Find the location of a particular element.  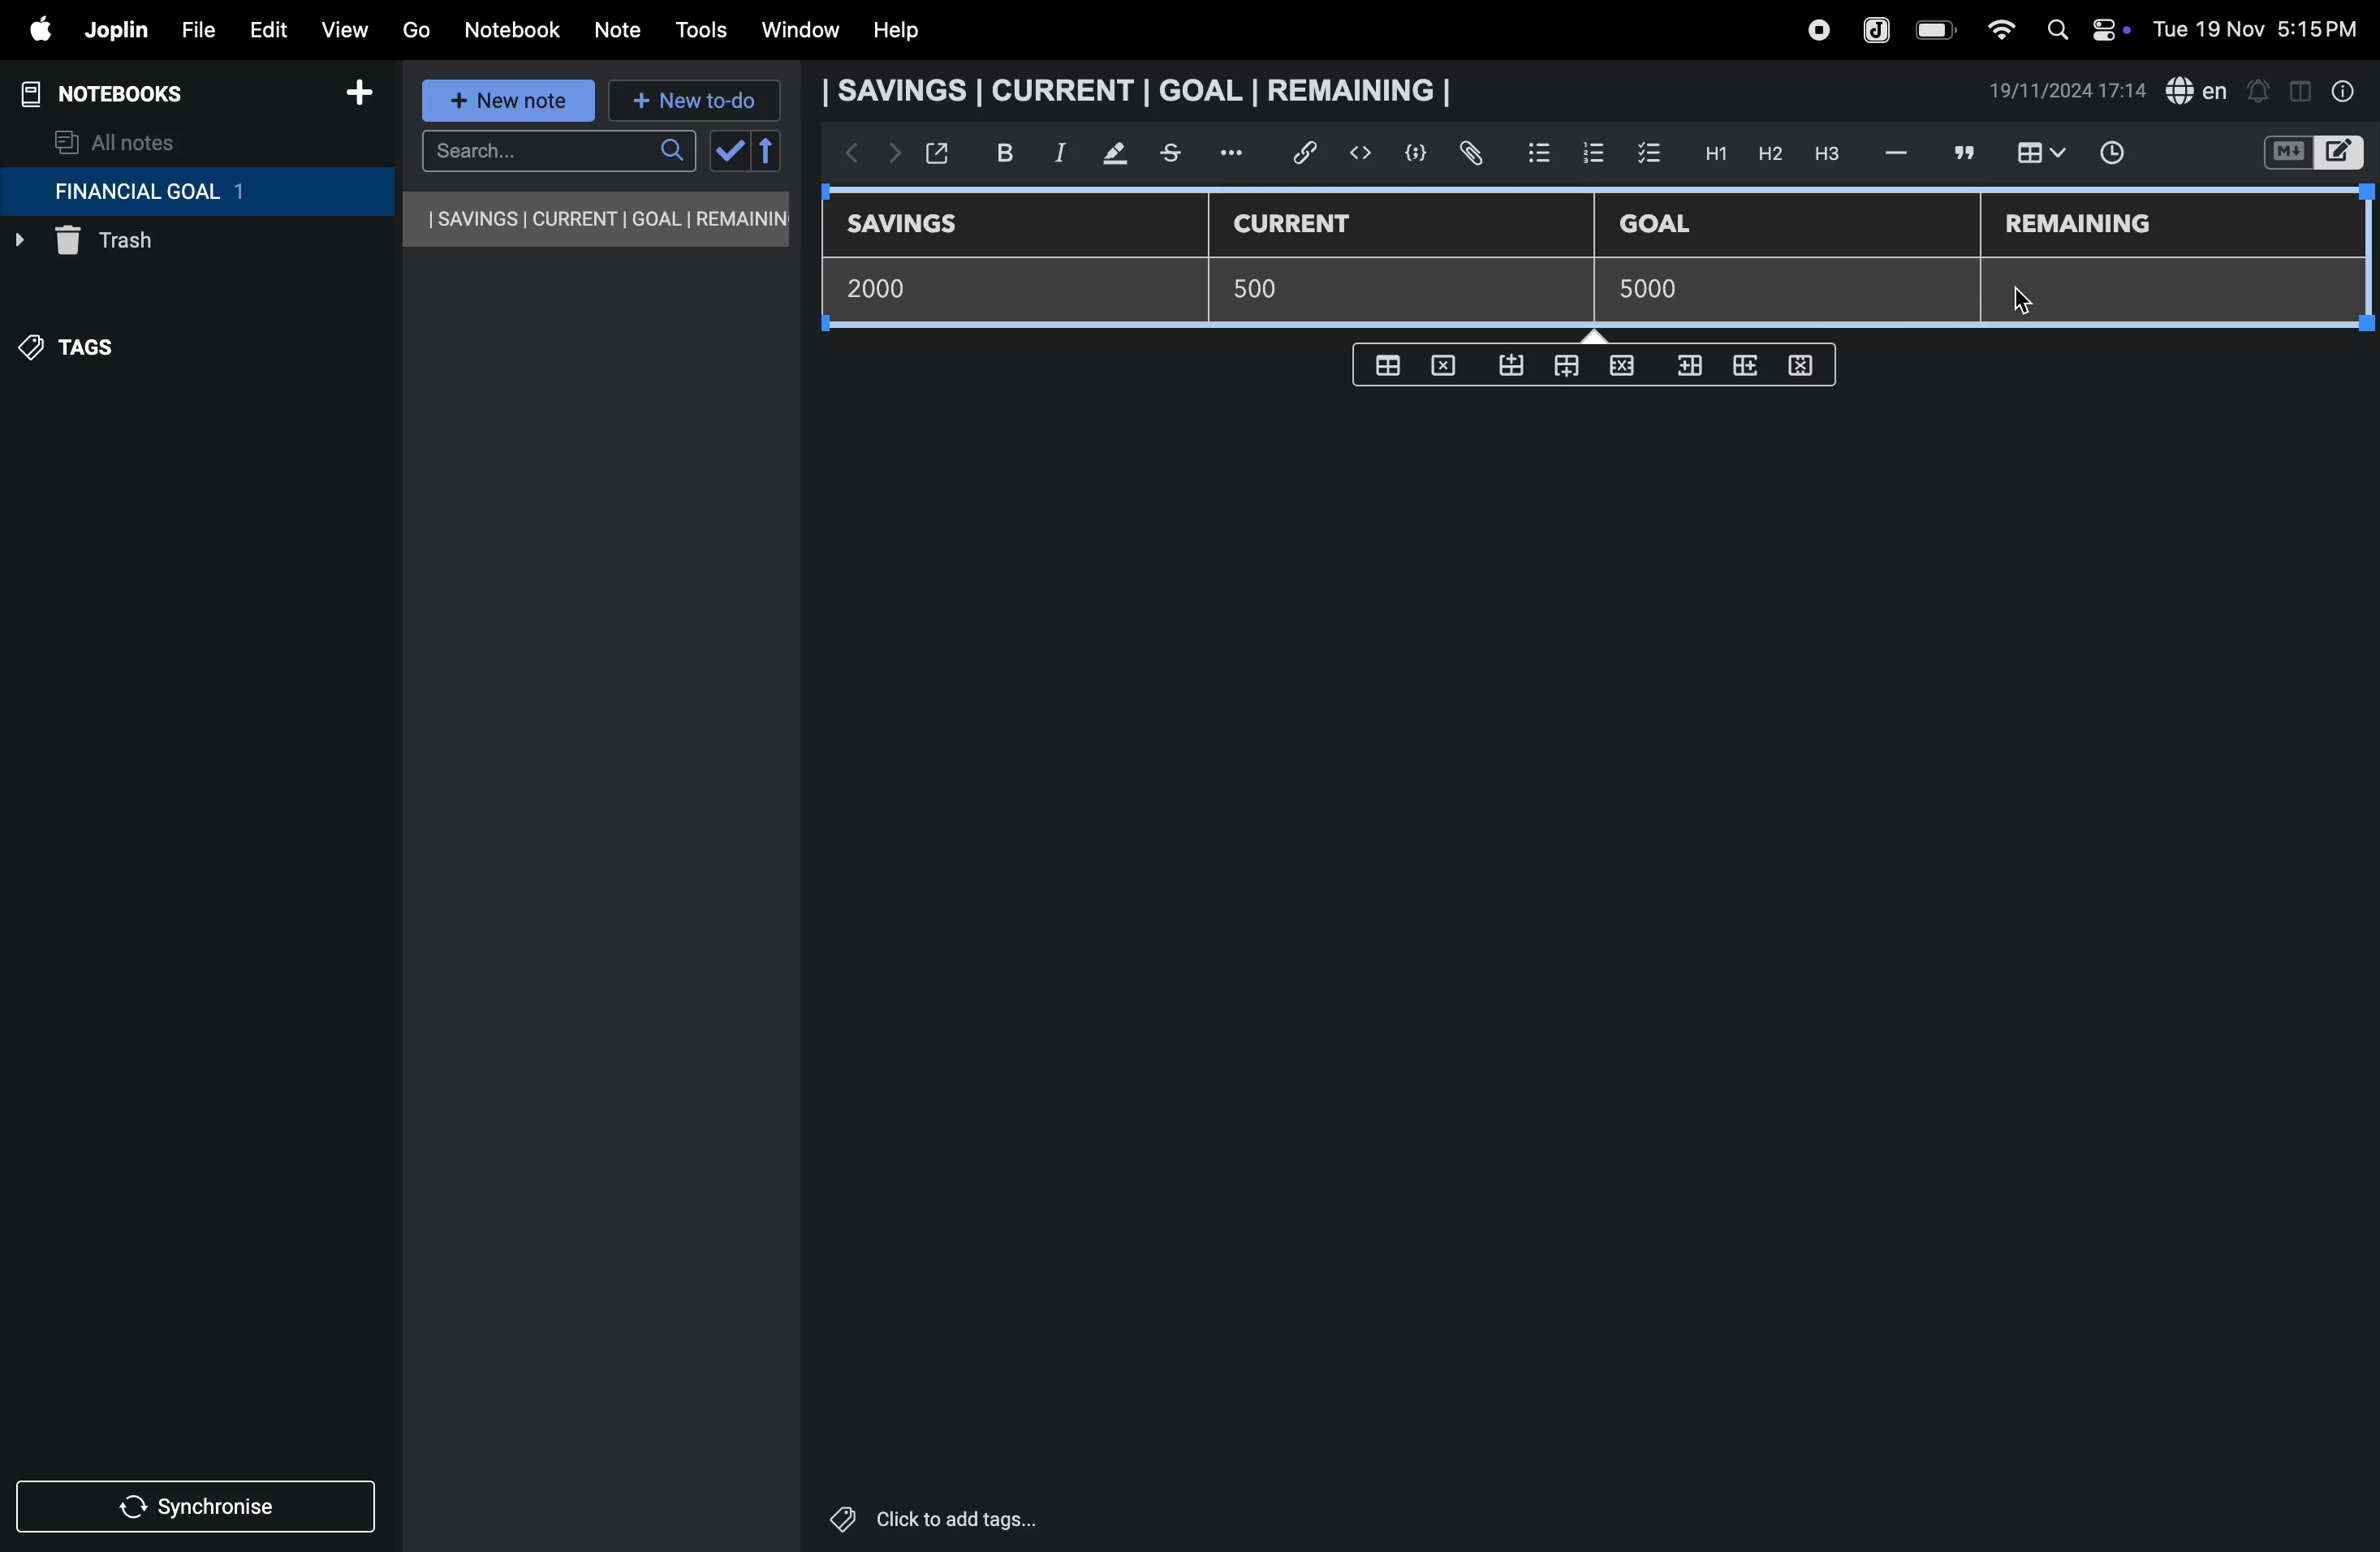

battery is located at coordinates (1937, 30).